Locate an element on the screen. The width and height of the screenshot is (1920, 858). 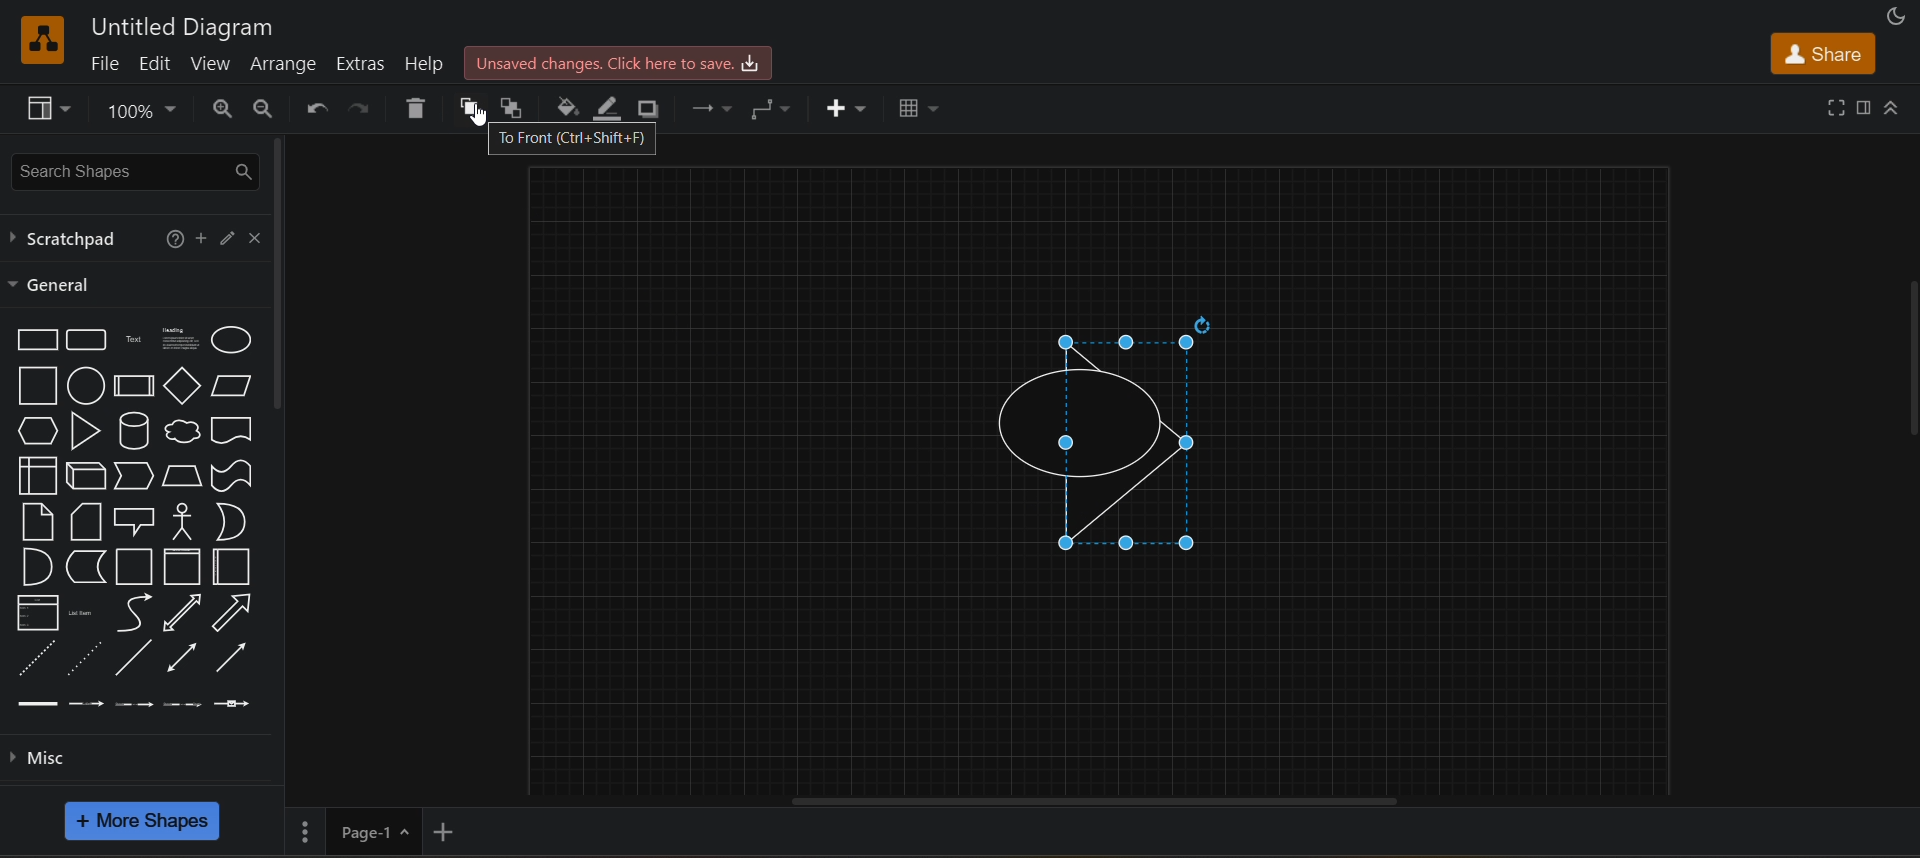
untitled diagram is located at coordinates (189, 28).